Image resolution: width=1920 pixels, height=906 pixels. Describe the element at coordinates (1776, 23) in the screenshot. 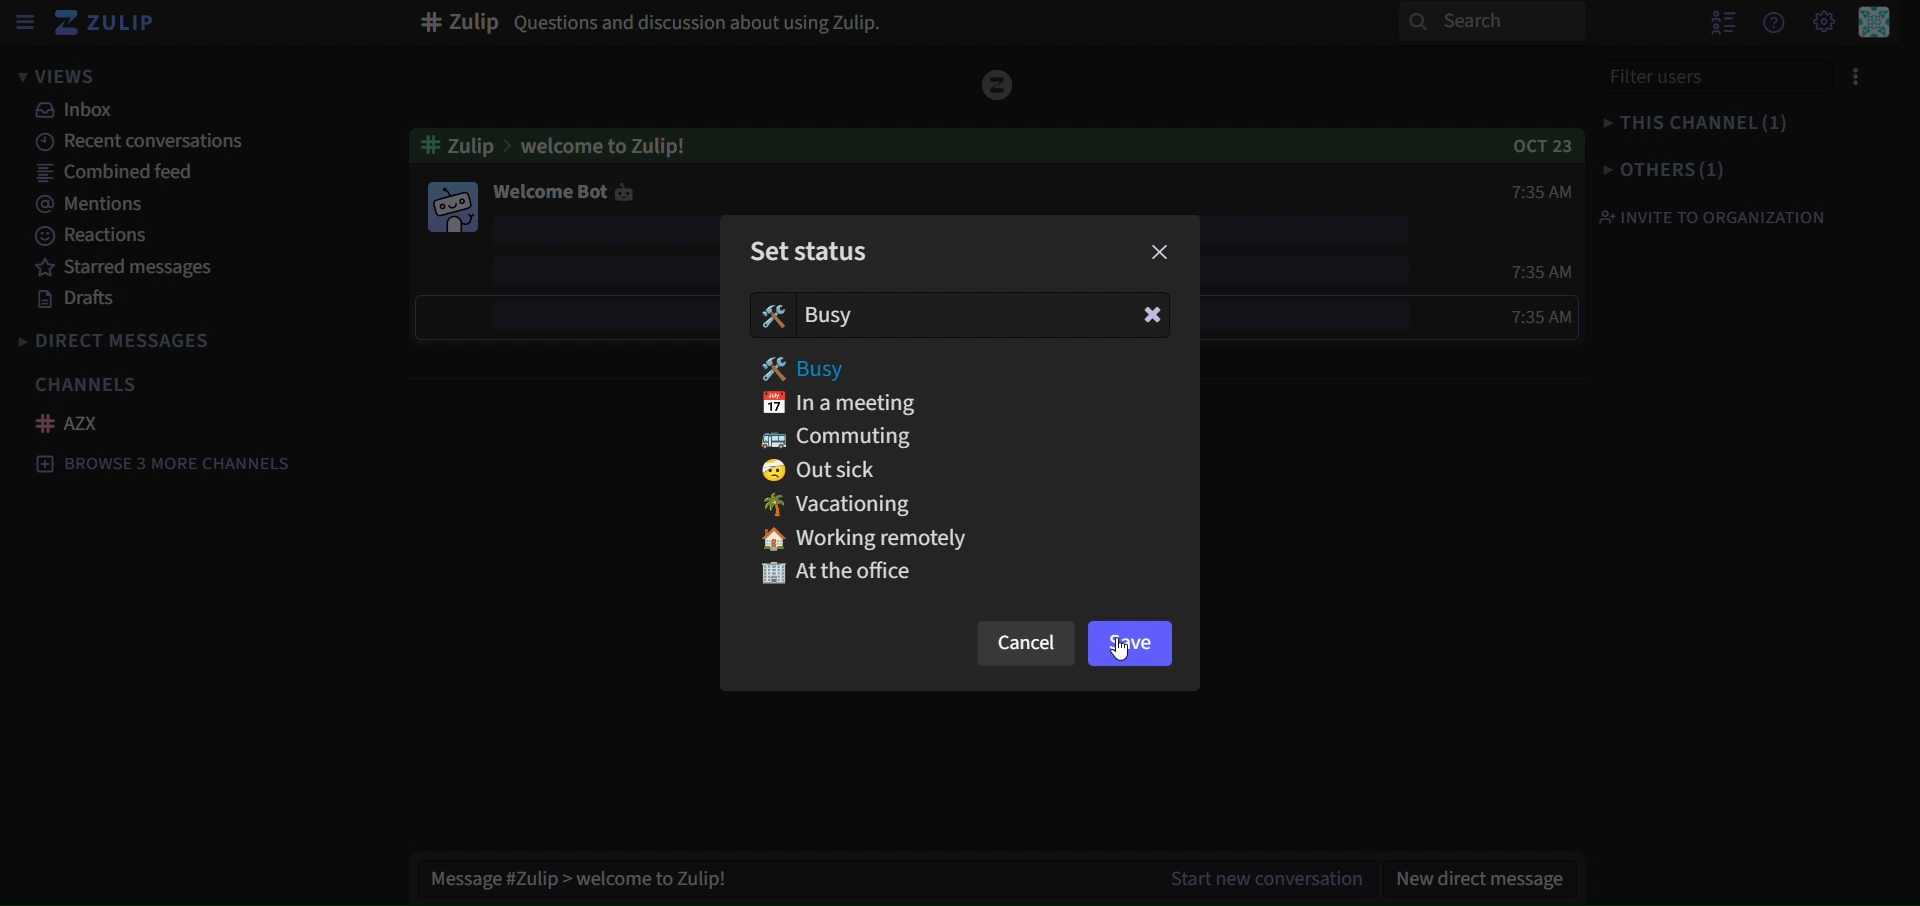

I see `get help` at that location.